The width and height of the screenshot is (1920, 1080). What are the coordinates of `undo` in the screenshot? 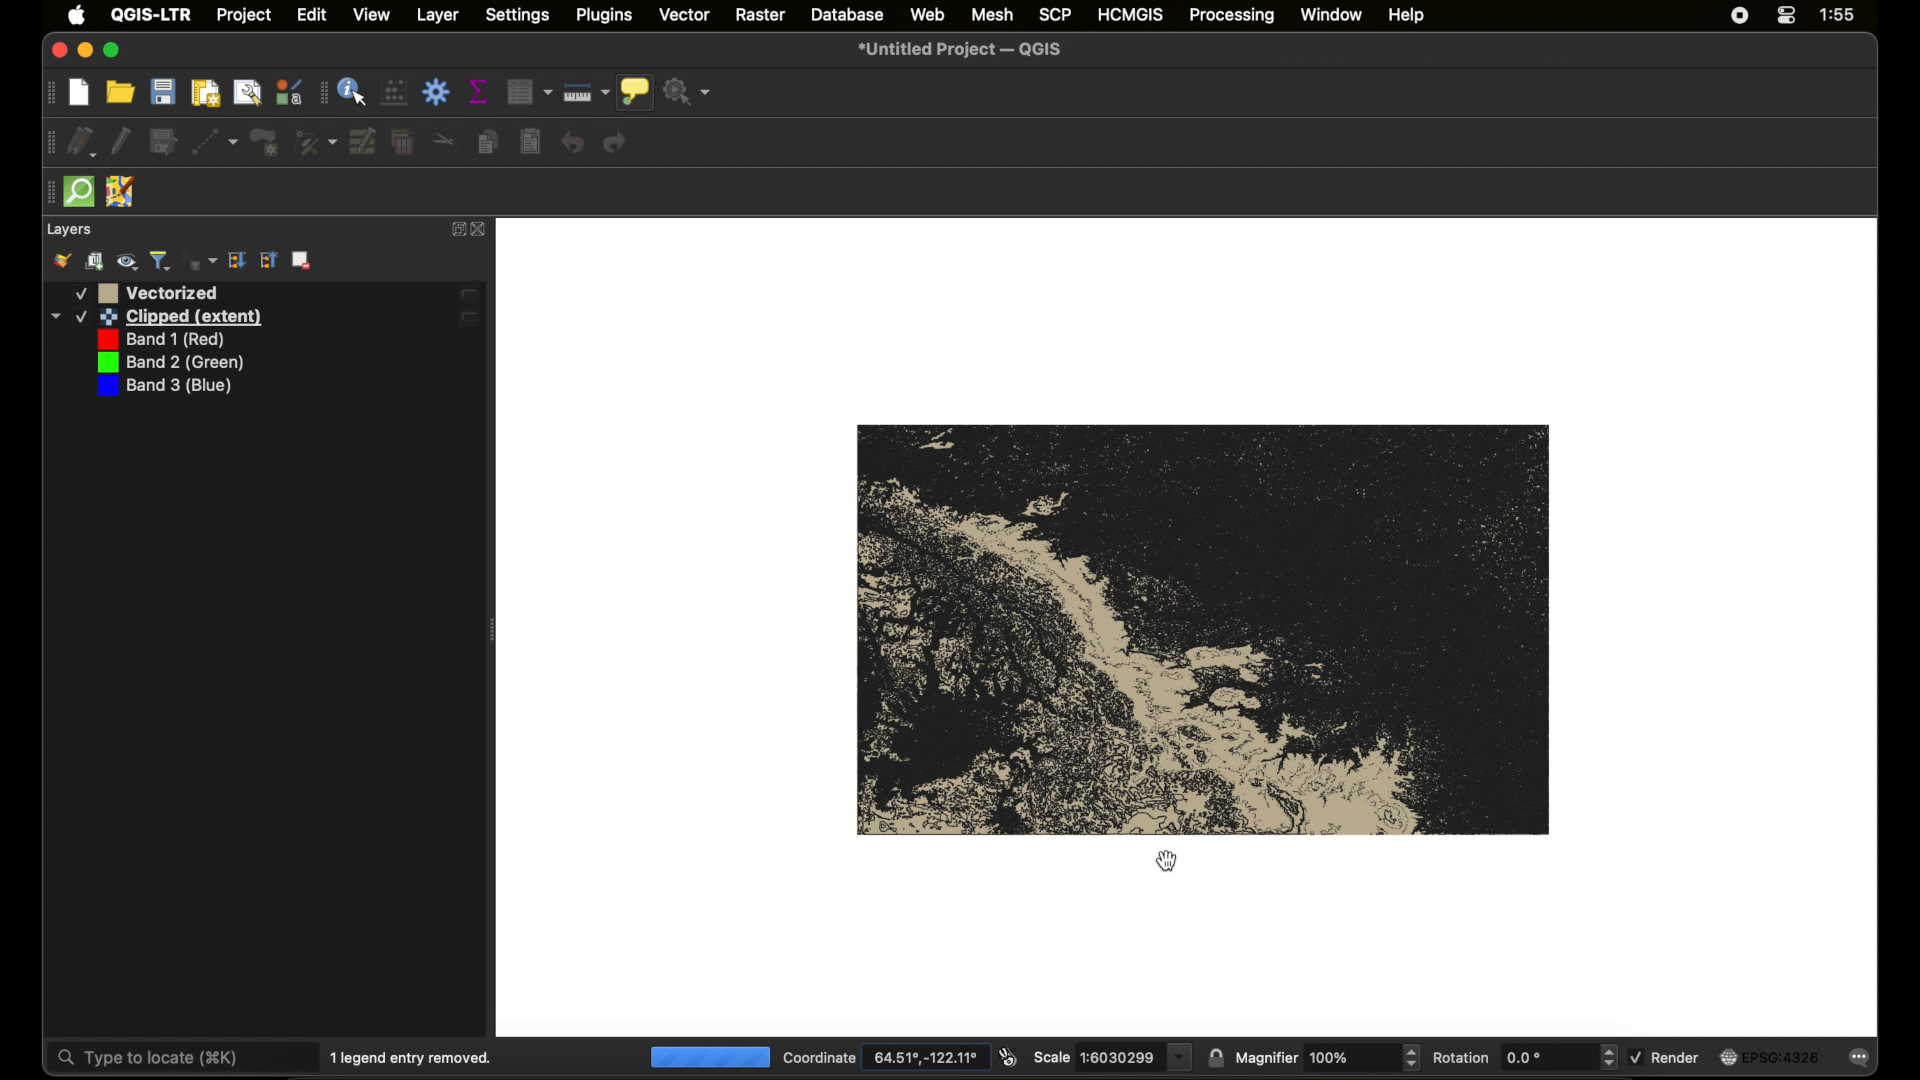 It's located at (572, 142).